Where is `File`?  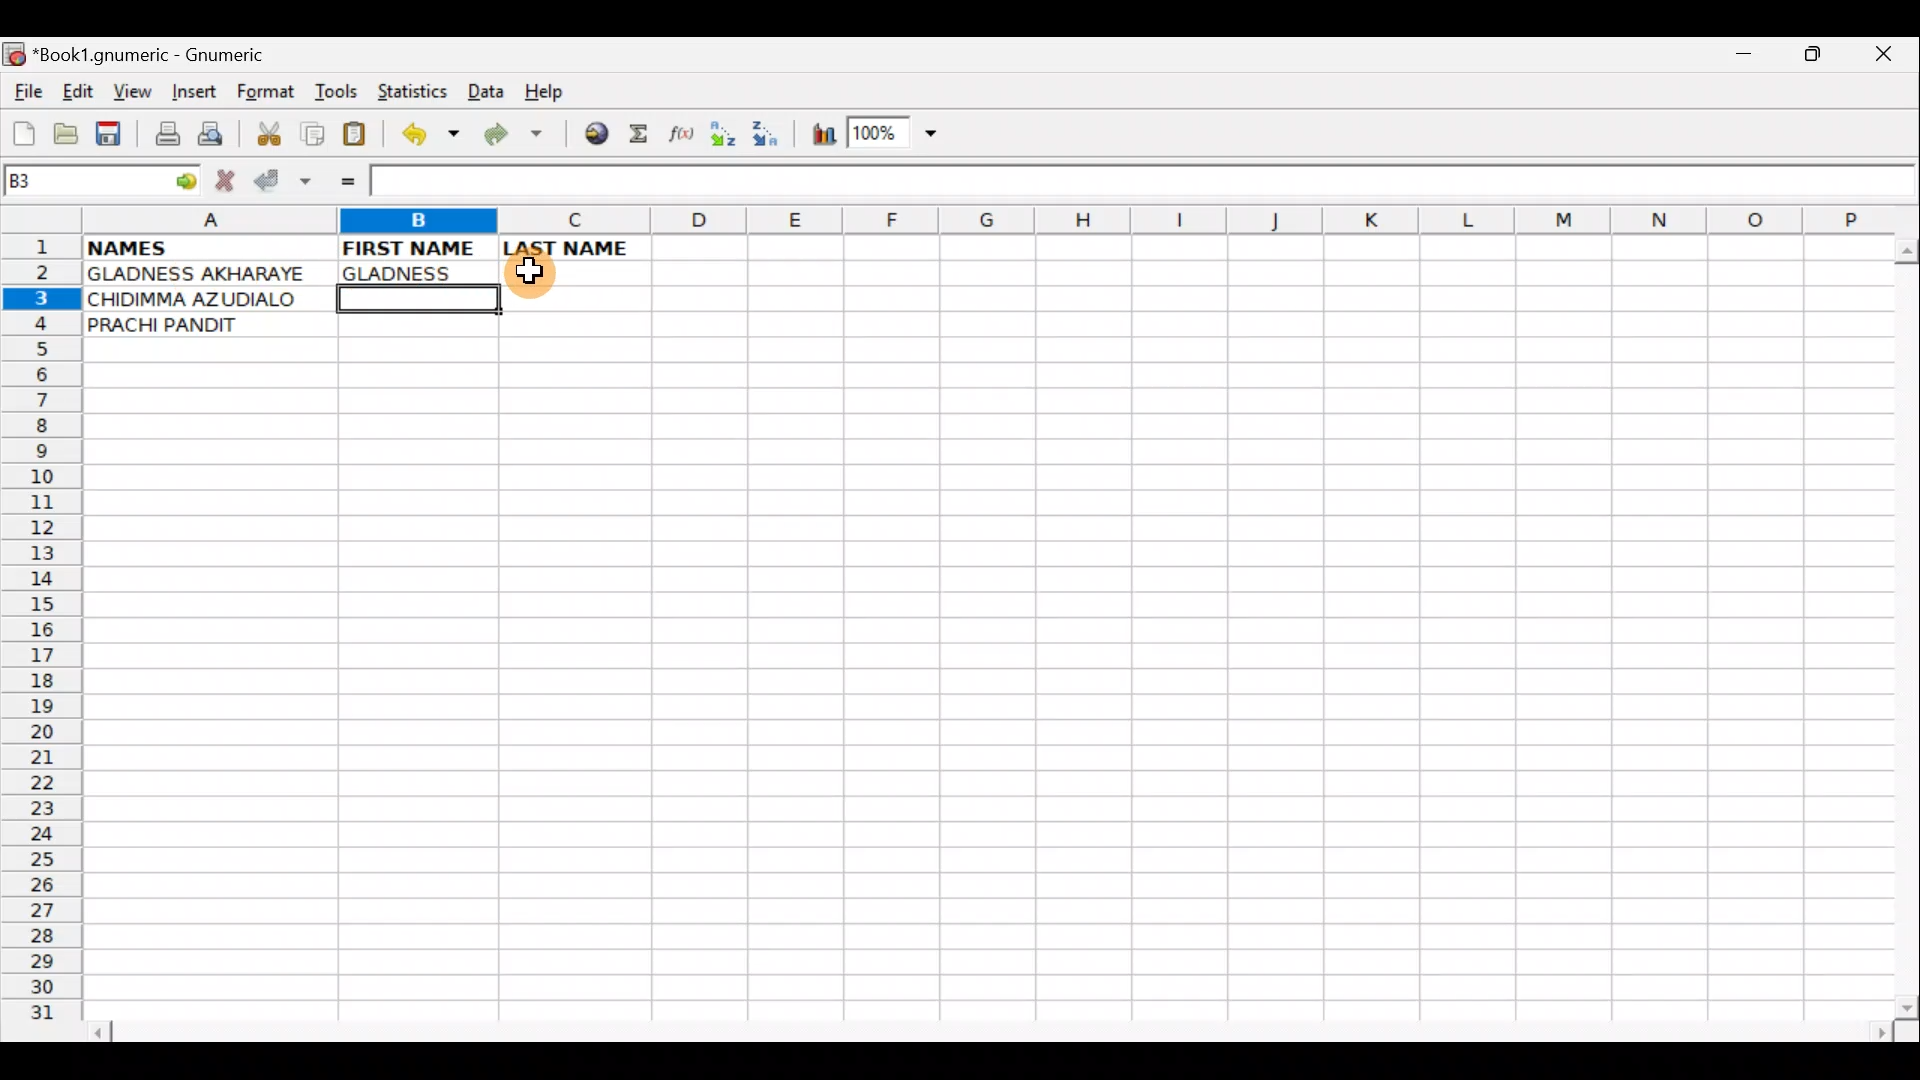 File is located at coordinates (26, 93).